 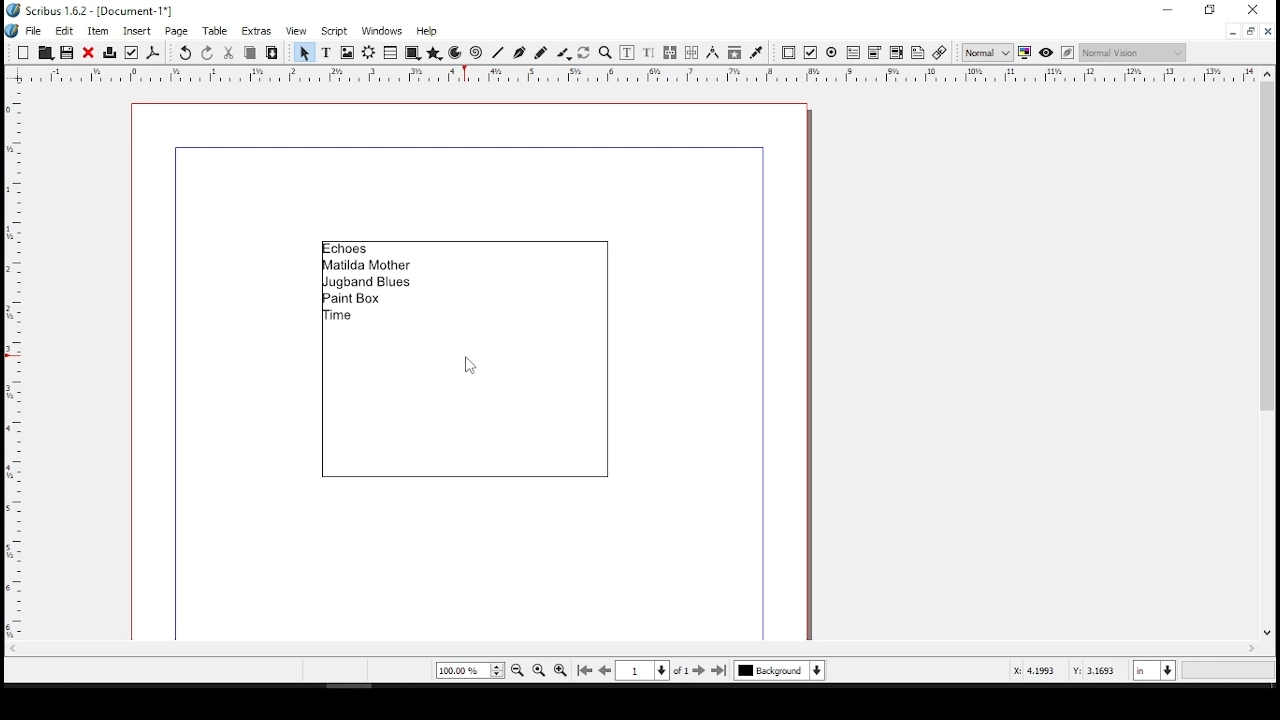 What do you see at coordinates (23, 52) in the screenshot?
I see `new` at bounding box center [23, 52].